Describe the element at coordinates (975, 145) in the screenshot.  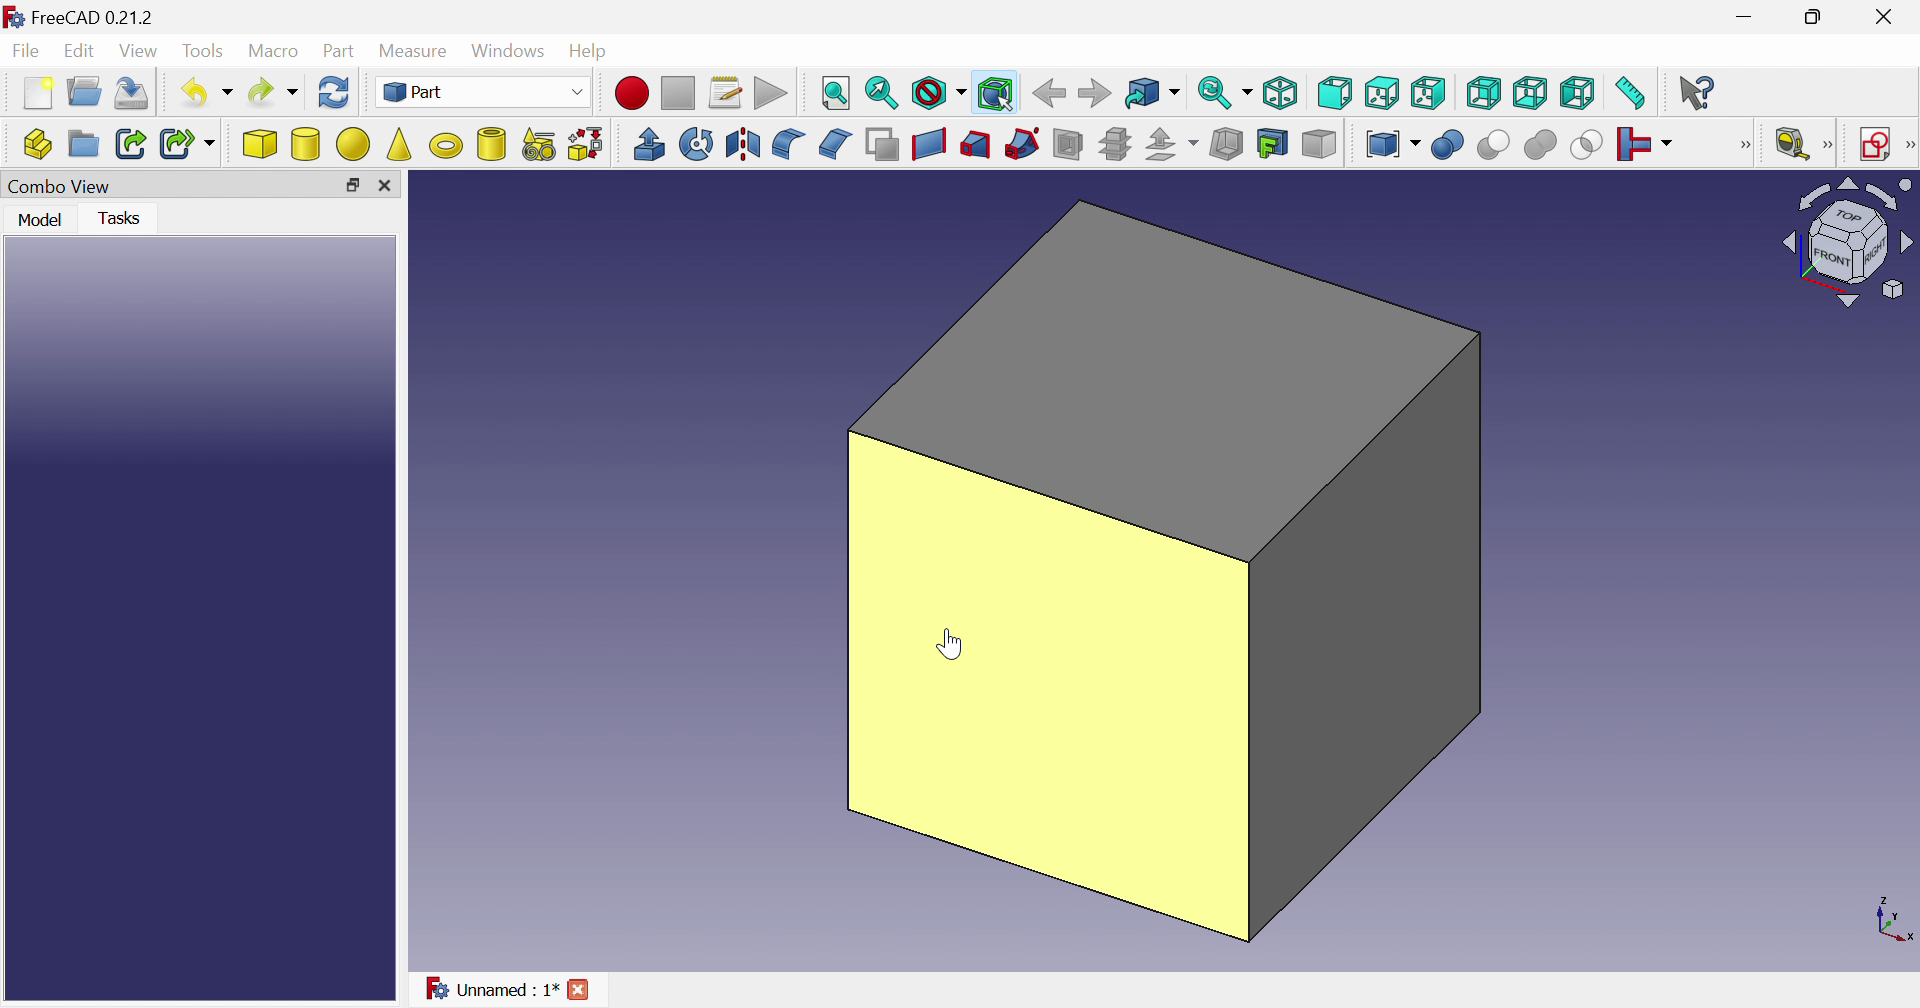
I see `Loft...` at that location.